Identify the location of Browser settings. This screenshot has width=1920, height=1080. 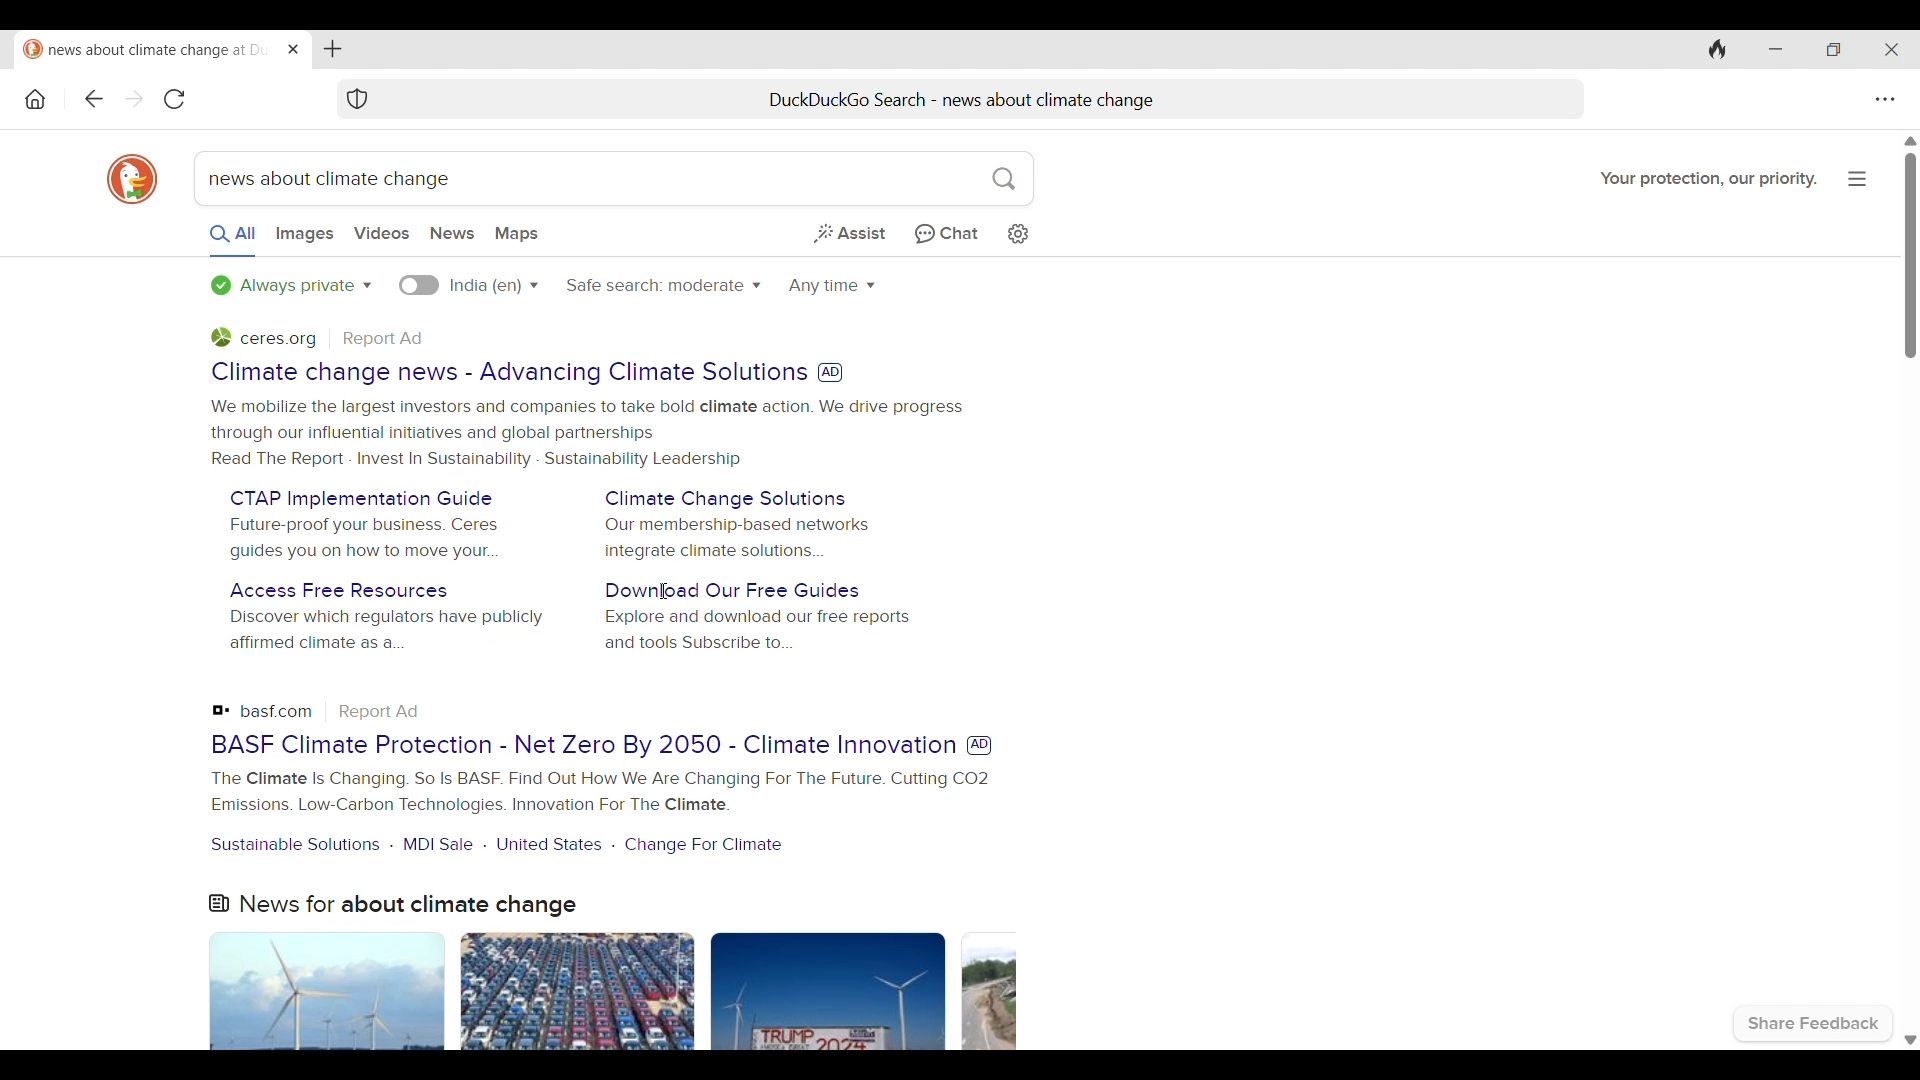
(1885, 100).